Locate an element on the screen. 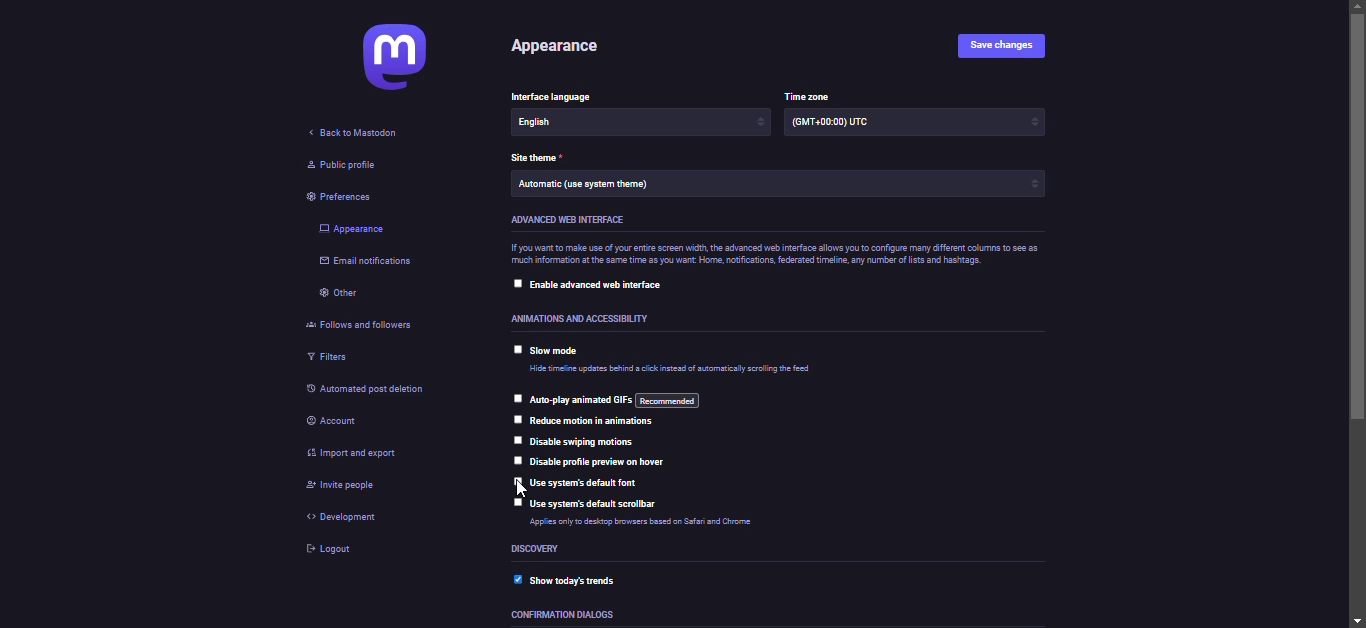  scroll bar is located at coordinates (1358, 311).